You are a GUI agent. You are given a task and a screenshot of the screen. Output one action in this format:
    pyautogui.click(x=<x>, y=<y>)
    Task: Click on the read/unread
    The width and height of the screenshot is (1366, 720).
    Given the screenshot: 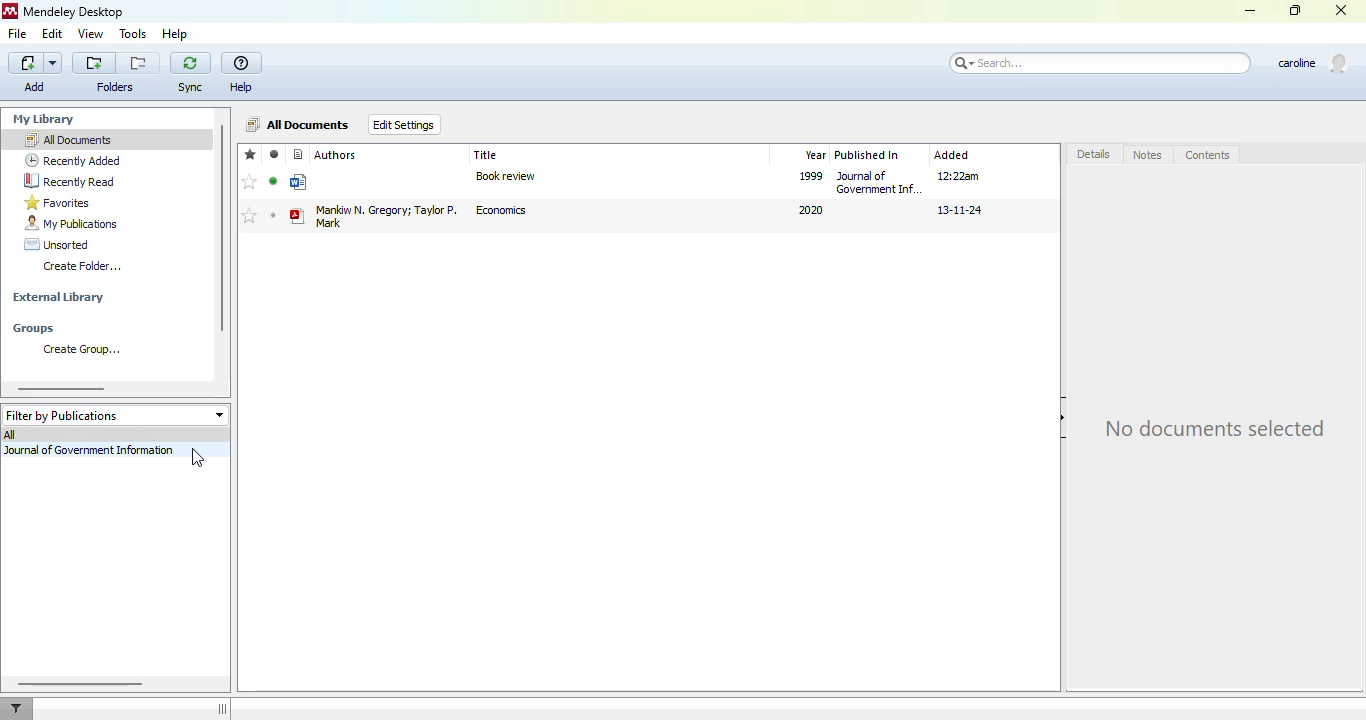 What is the action you would take?
    pyautogui.click(x=275, y=155)
    